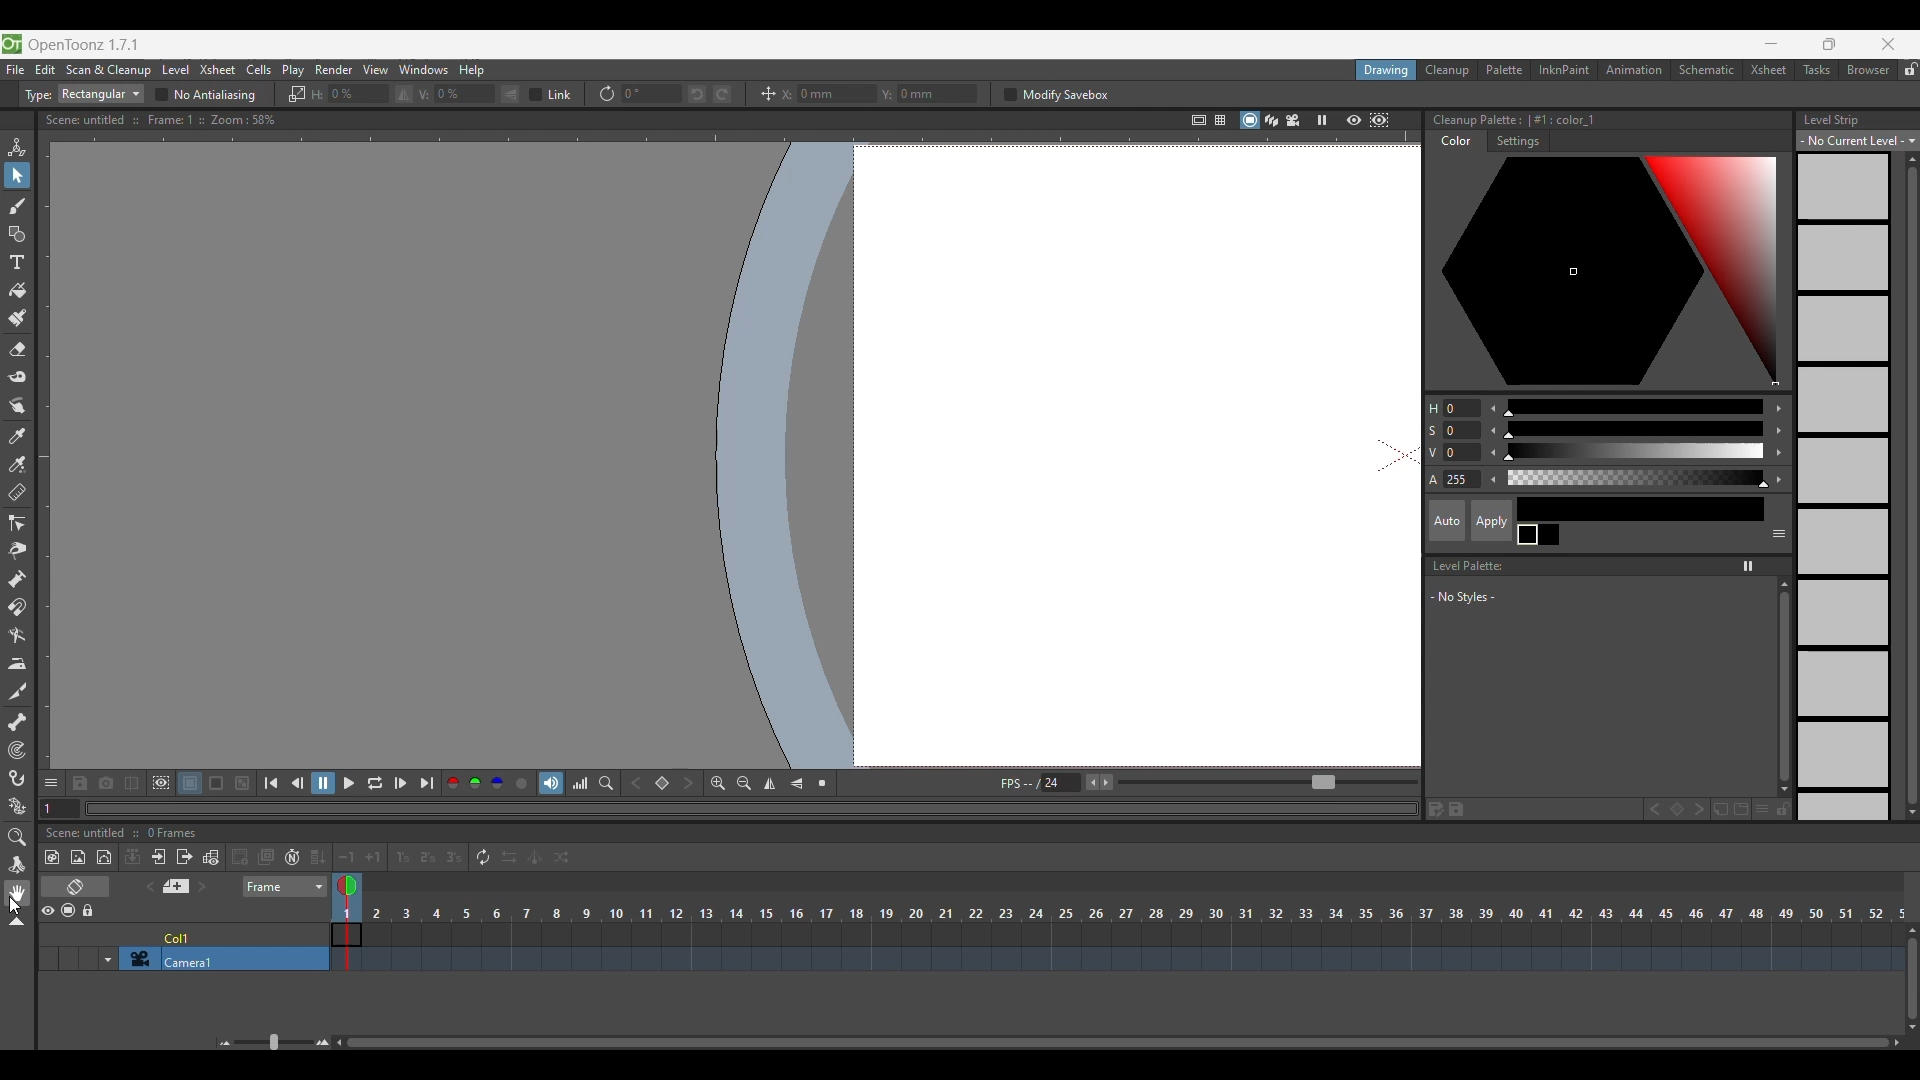 The width and height of the screenshot is (1920, 1080). Describe the element at coordinates (1847, 488) in the screenshot. I see `Level strip` at that location.